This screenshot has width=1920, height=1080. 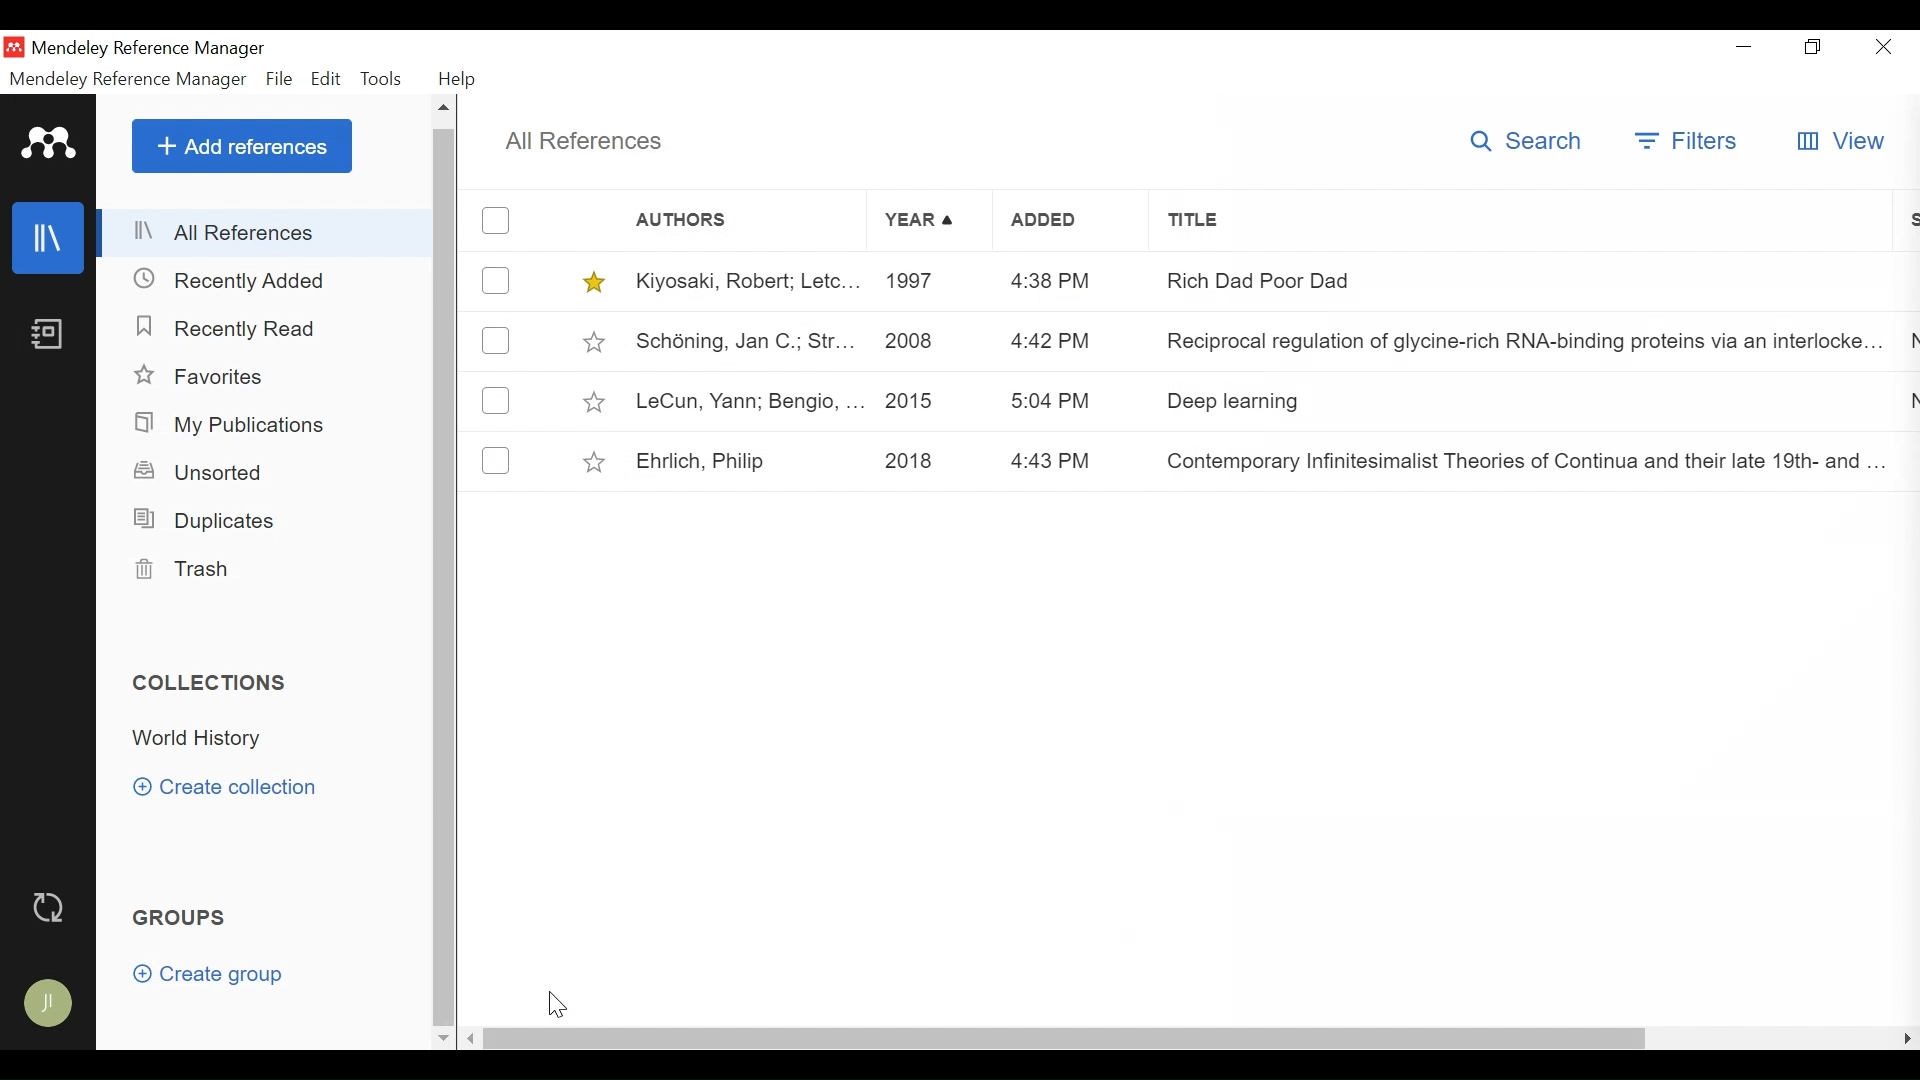 What do you see at coordinates (926, 459) in the screenshot?
I see `2018` at bounding box center [926, 459].